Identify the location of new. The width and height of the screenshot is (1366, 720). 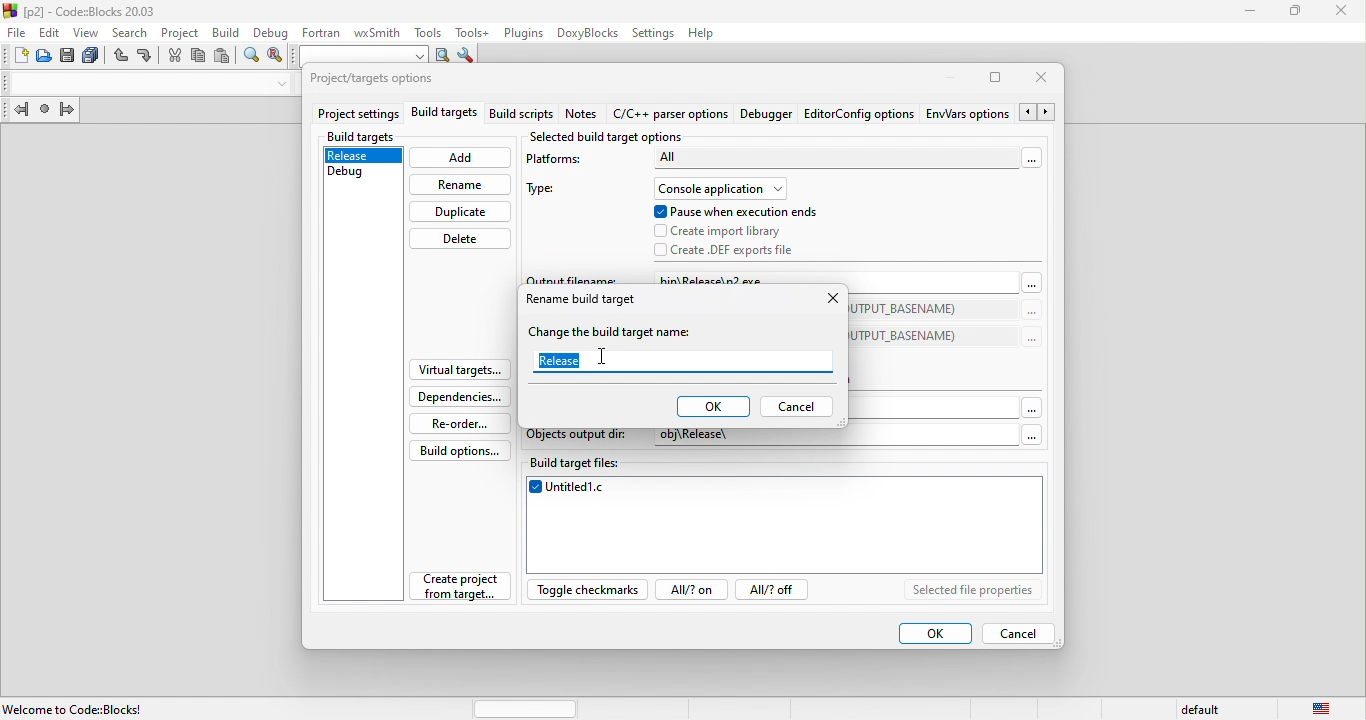
(15, 58).